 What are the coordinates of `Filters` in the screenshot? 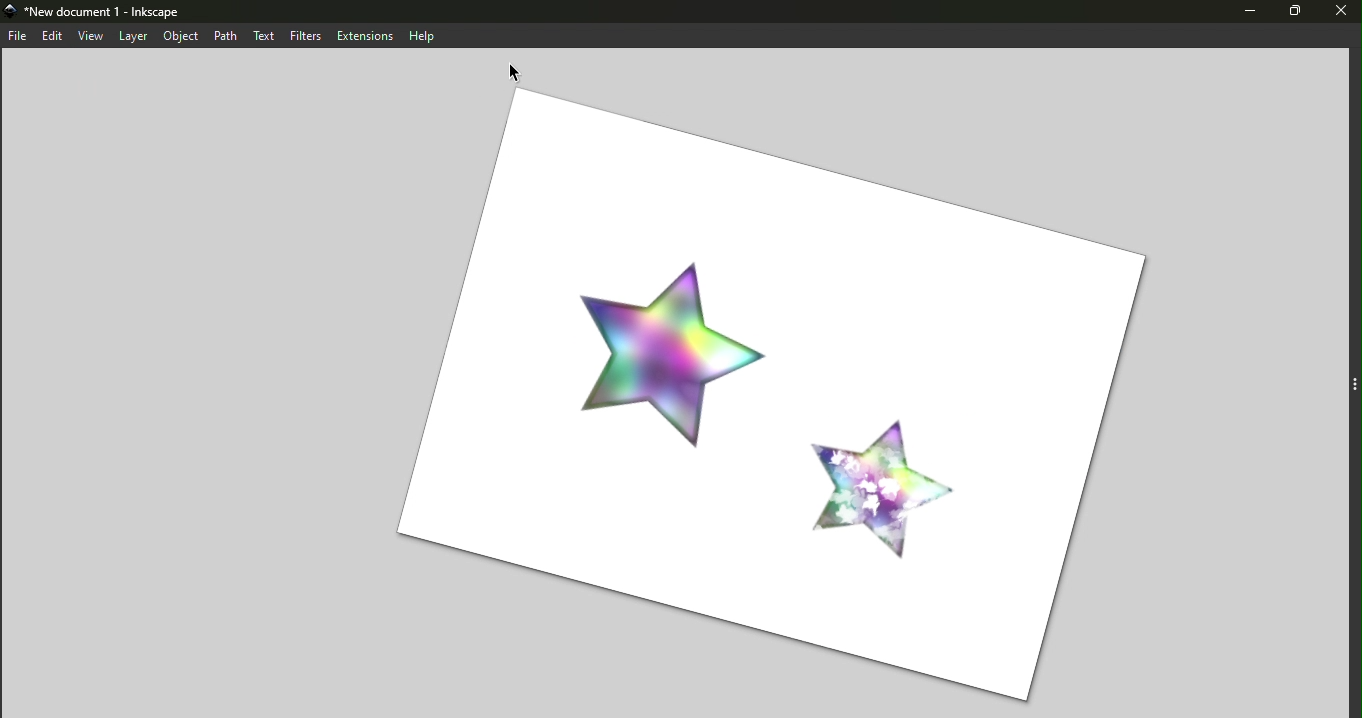 It's located at (302, 35).